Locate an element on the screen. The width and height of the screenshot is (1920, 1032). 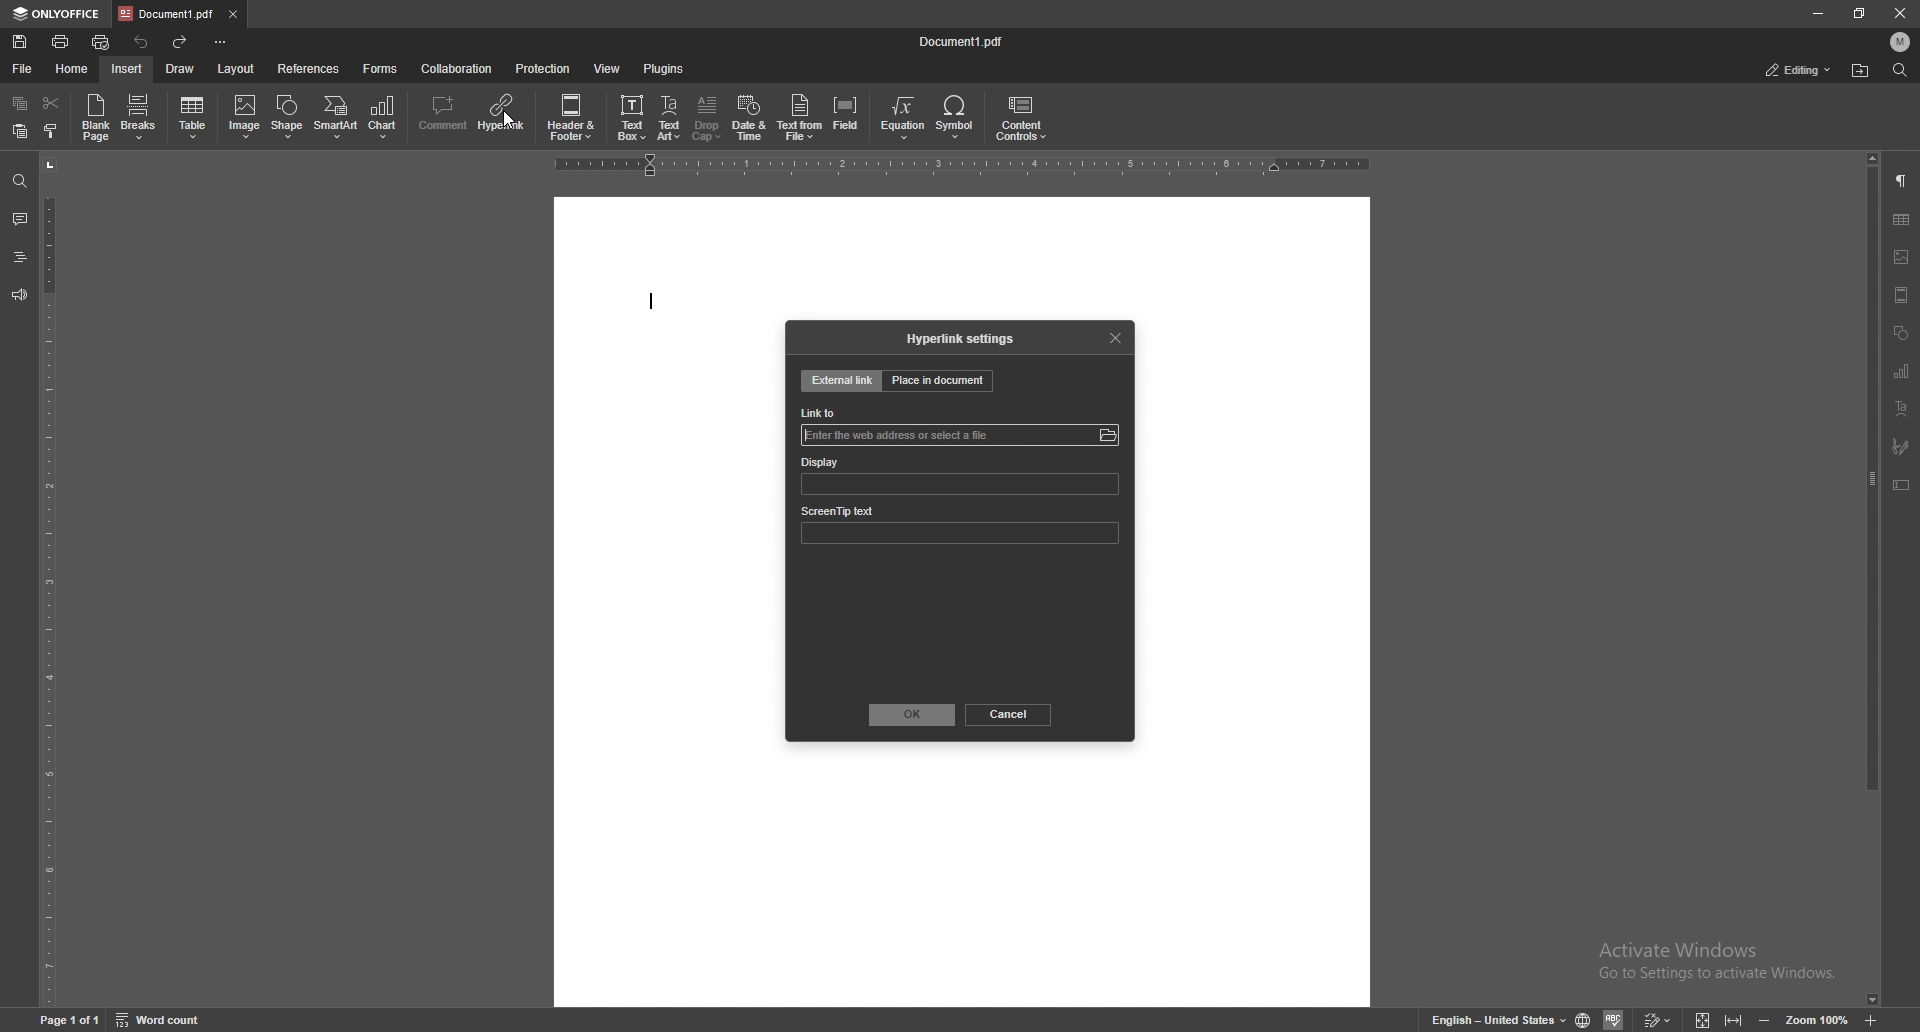
plugins is located at coordinates (663, 68).